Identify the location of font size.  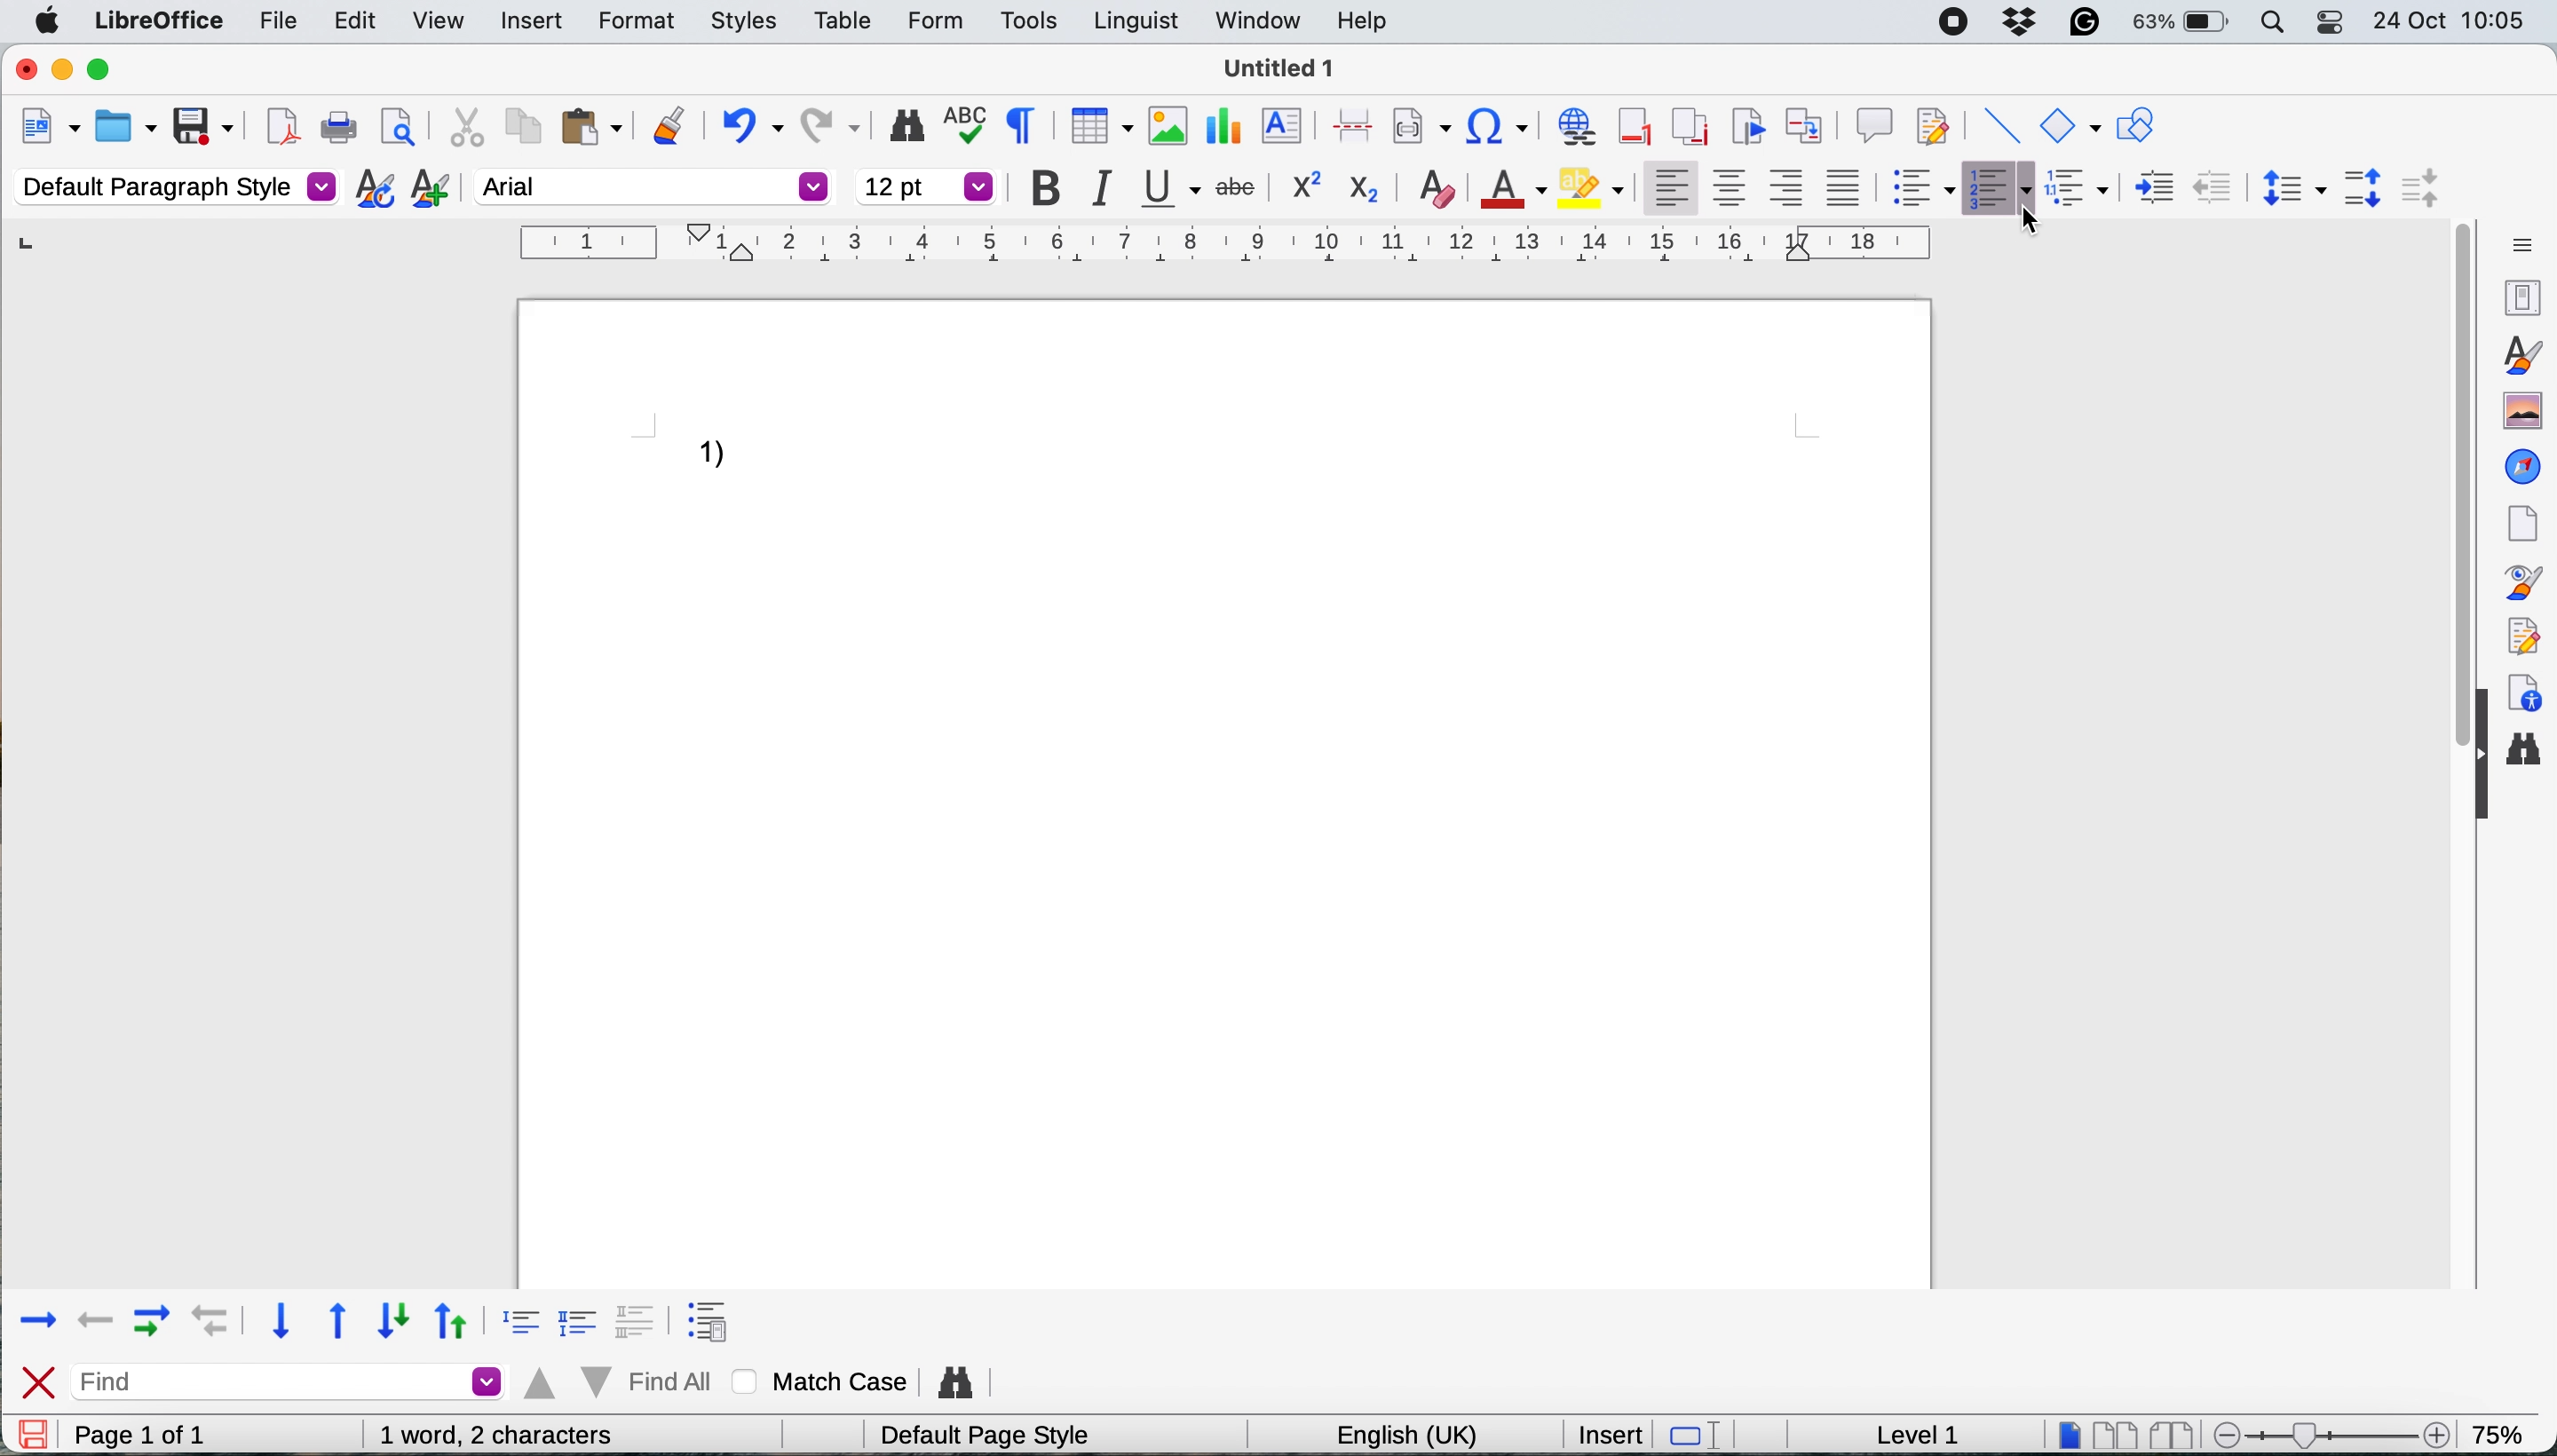
(927, 186).